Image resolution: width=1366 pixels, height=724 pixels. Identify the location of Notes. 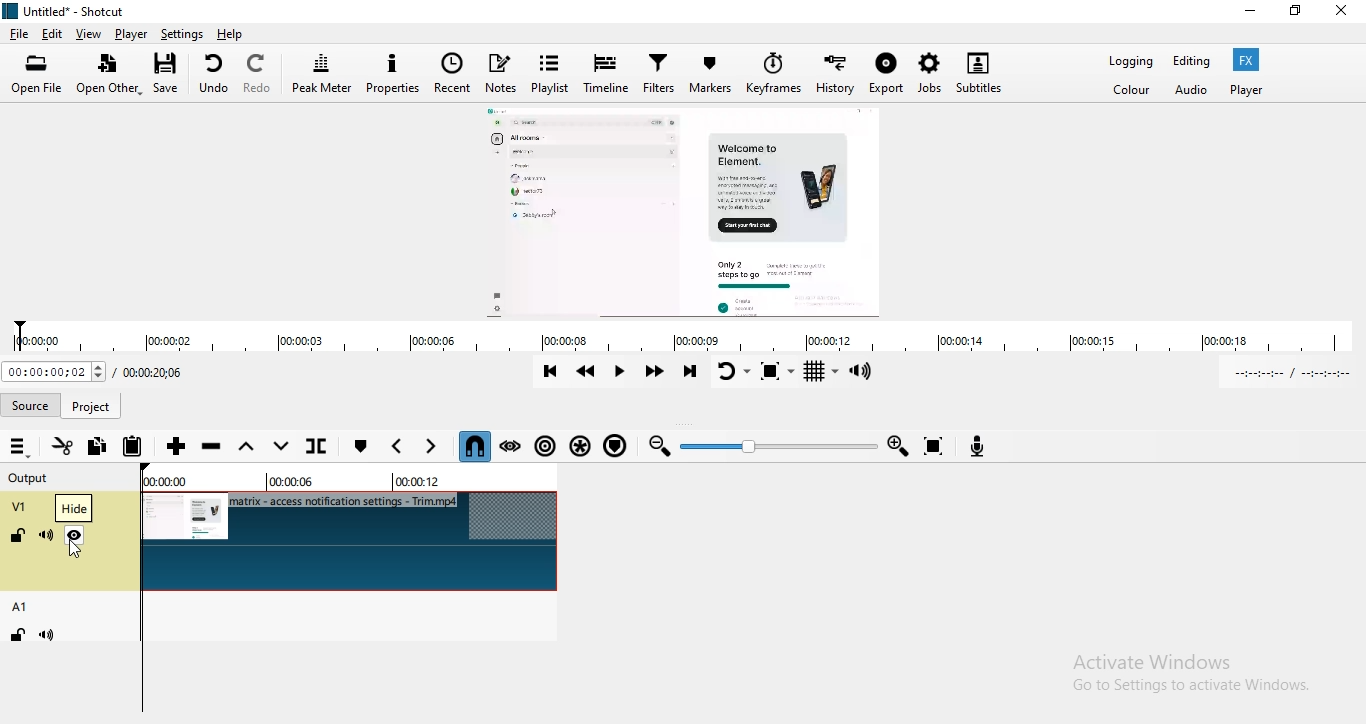
(504, 71).